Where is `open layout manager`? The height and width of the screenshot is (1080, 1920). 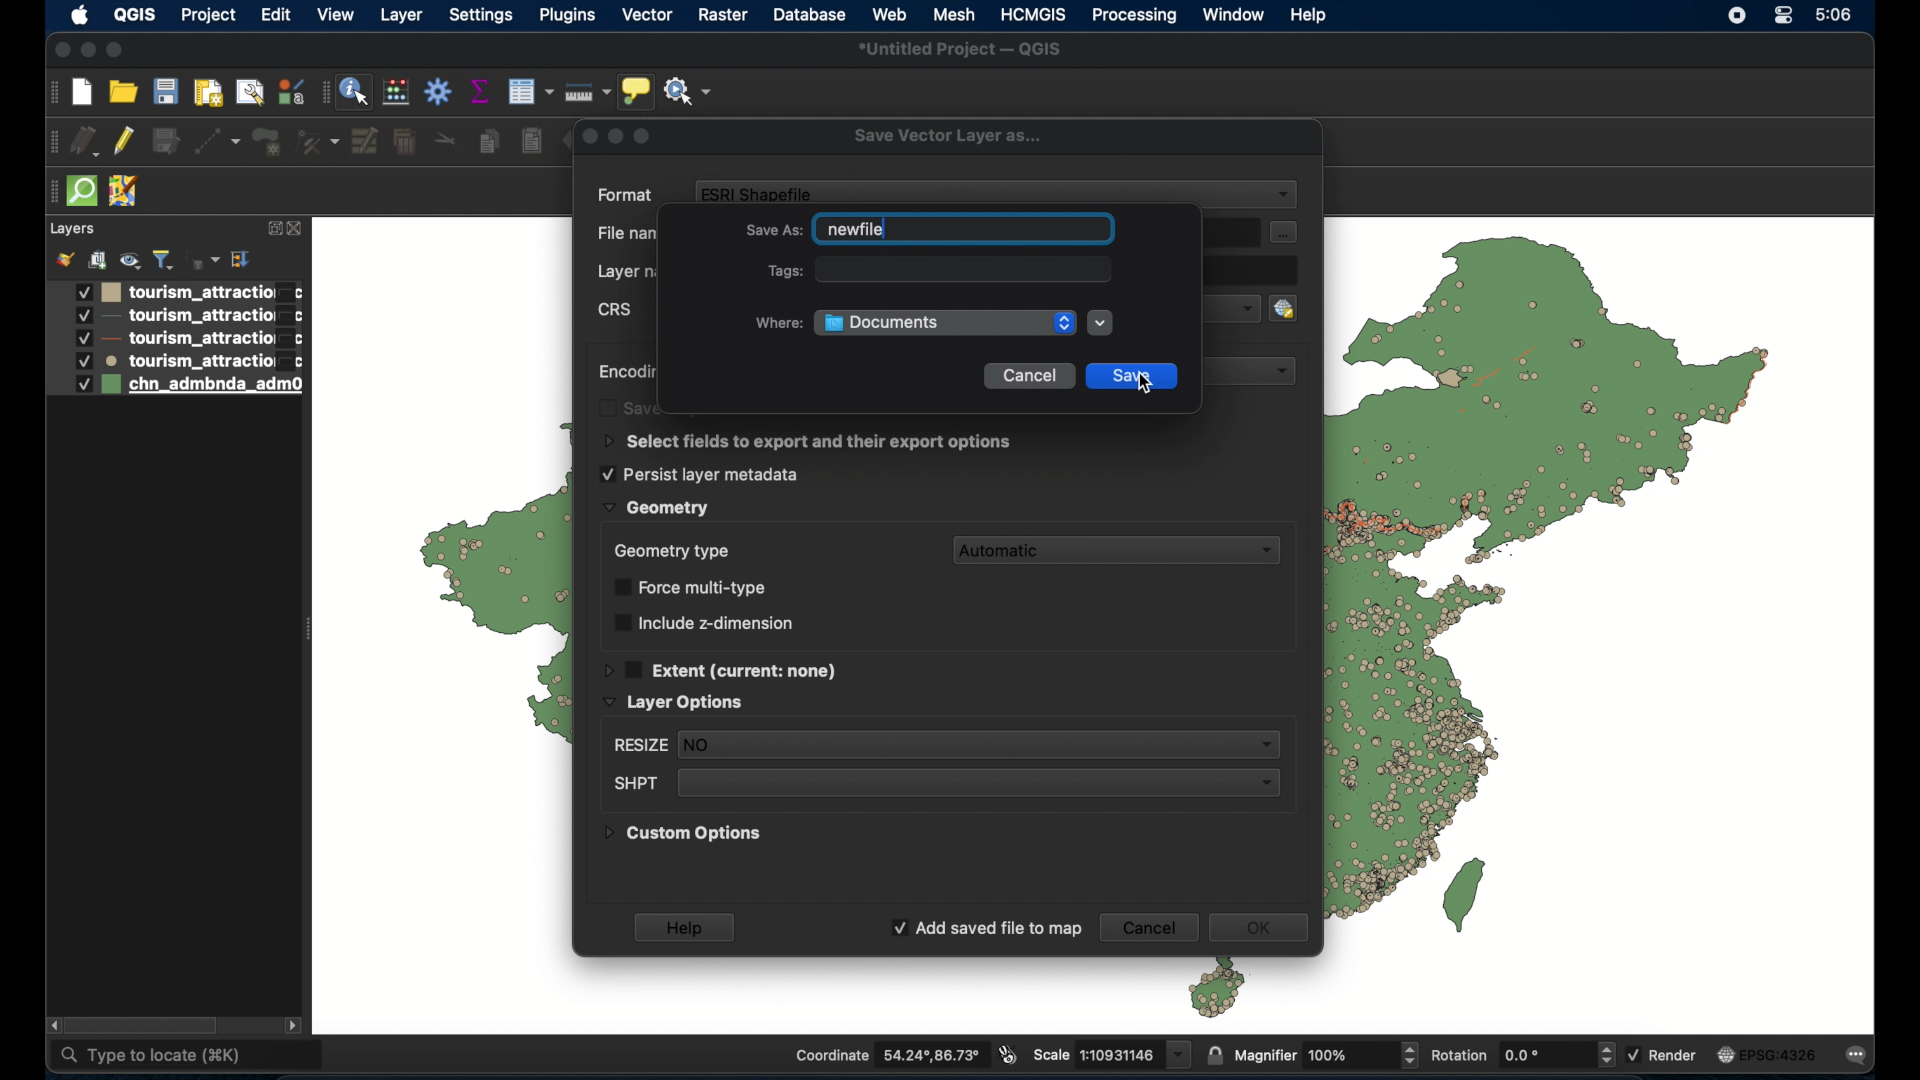 open layout manager is located at coordinates (251, 92).